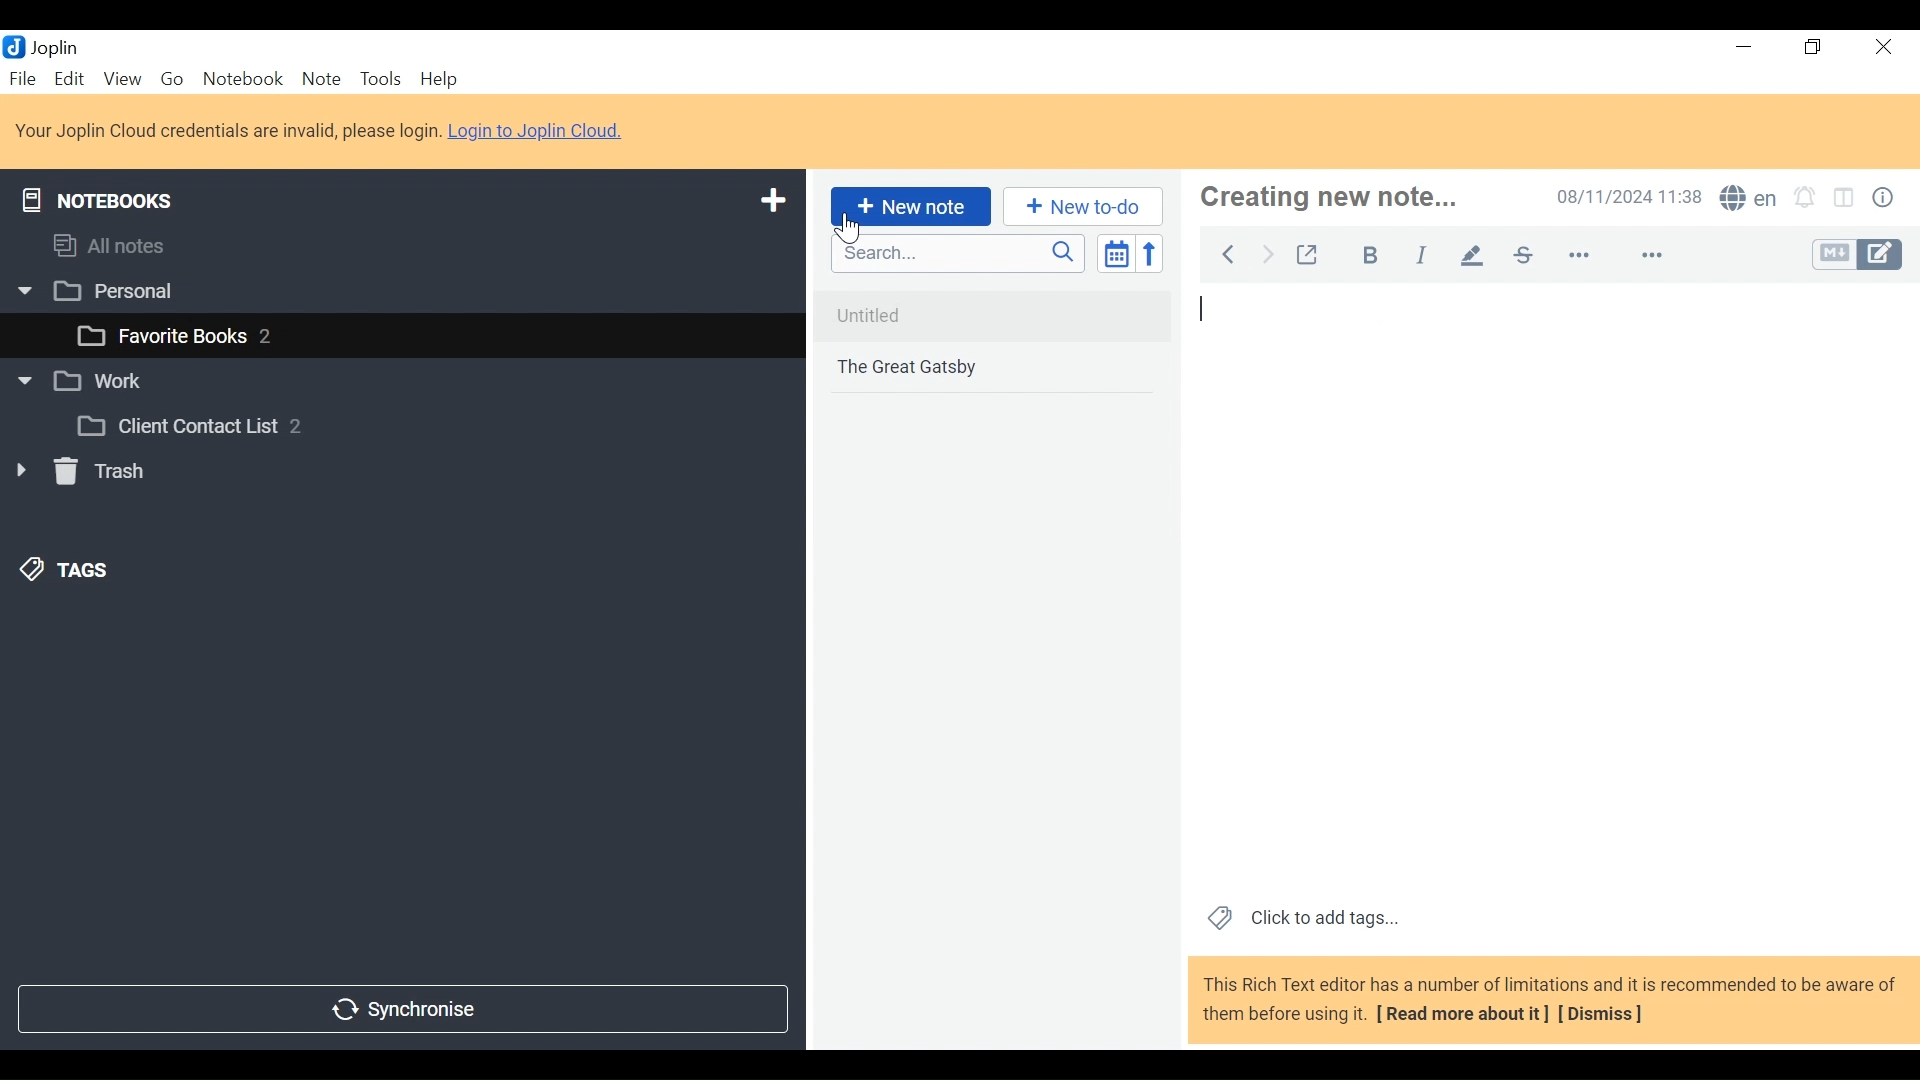 This screenshot has height=1080, width=1920. What do you see at coordinates (1550, 1001) in the screenshot?
I see `This Rich Text editor has a number of limitations and it is recommended to be aware of
them before using it. [ Read more about it] [Dismiss]` at bounding box center [1550, 1001].